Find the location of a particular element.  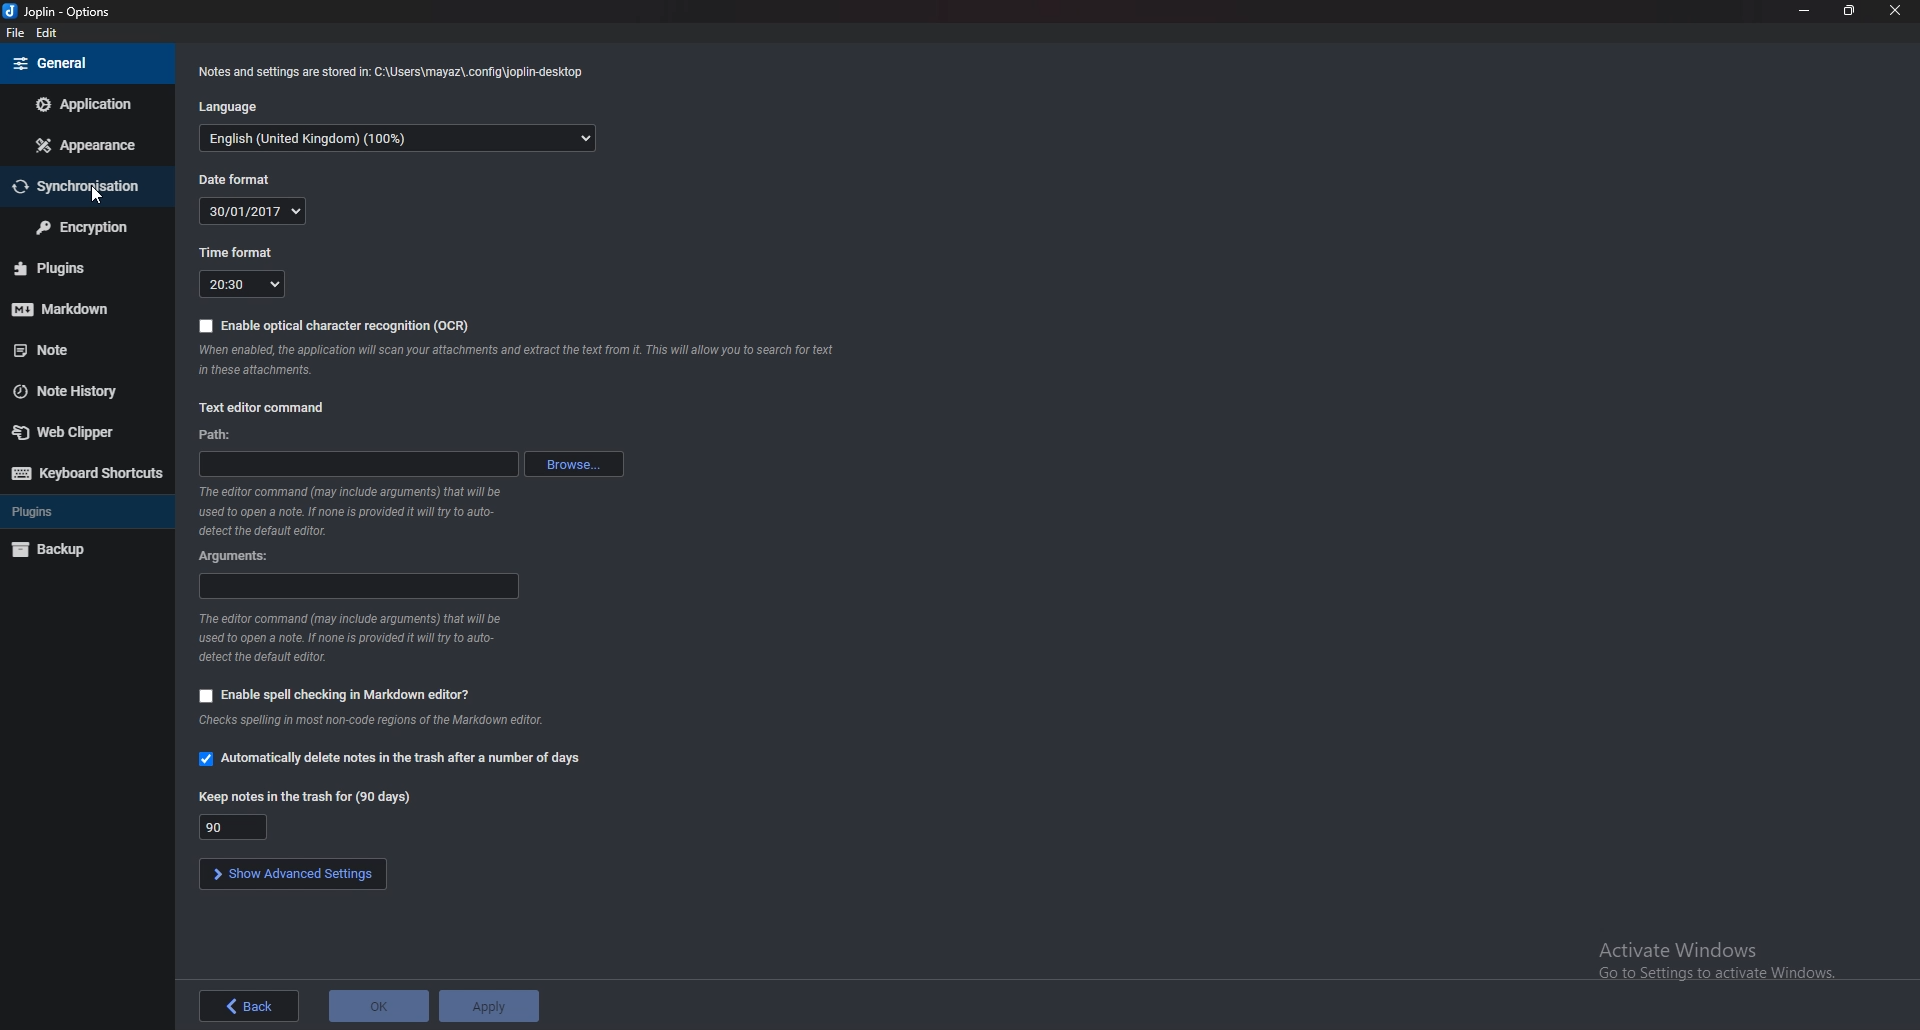

web clipper is located at coordinates (79, 434).